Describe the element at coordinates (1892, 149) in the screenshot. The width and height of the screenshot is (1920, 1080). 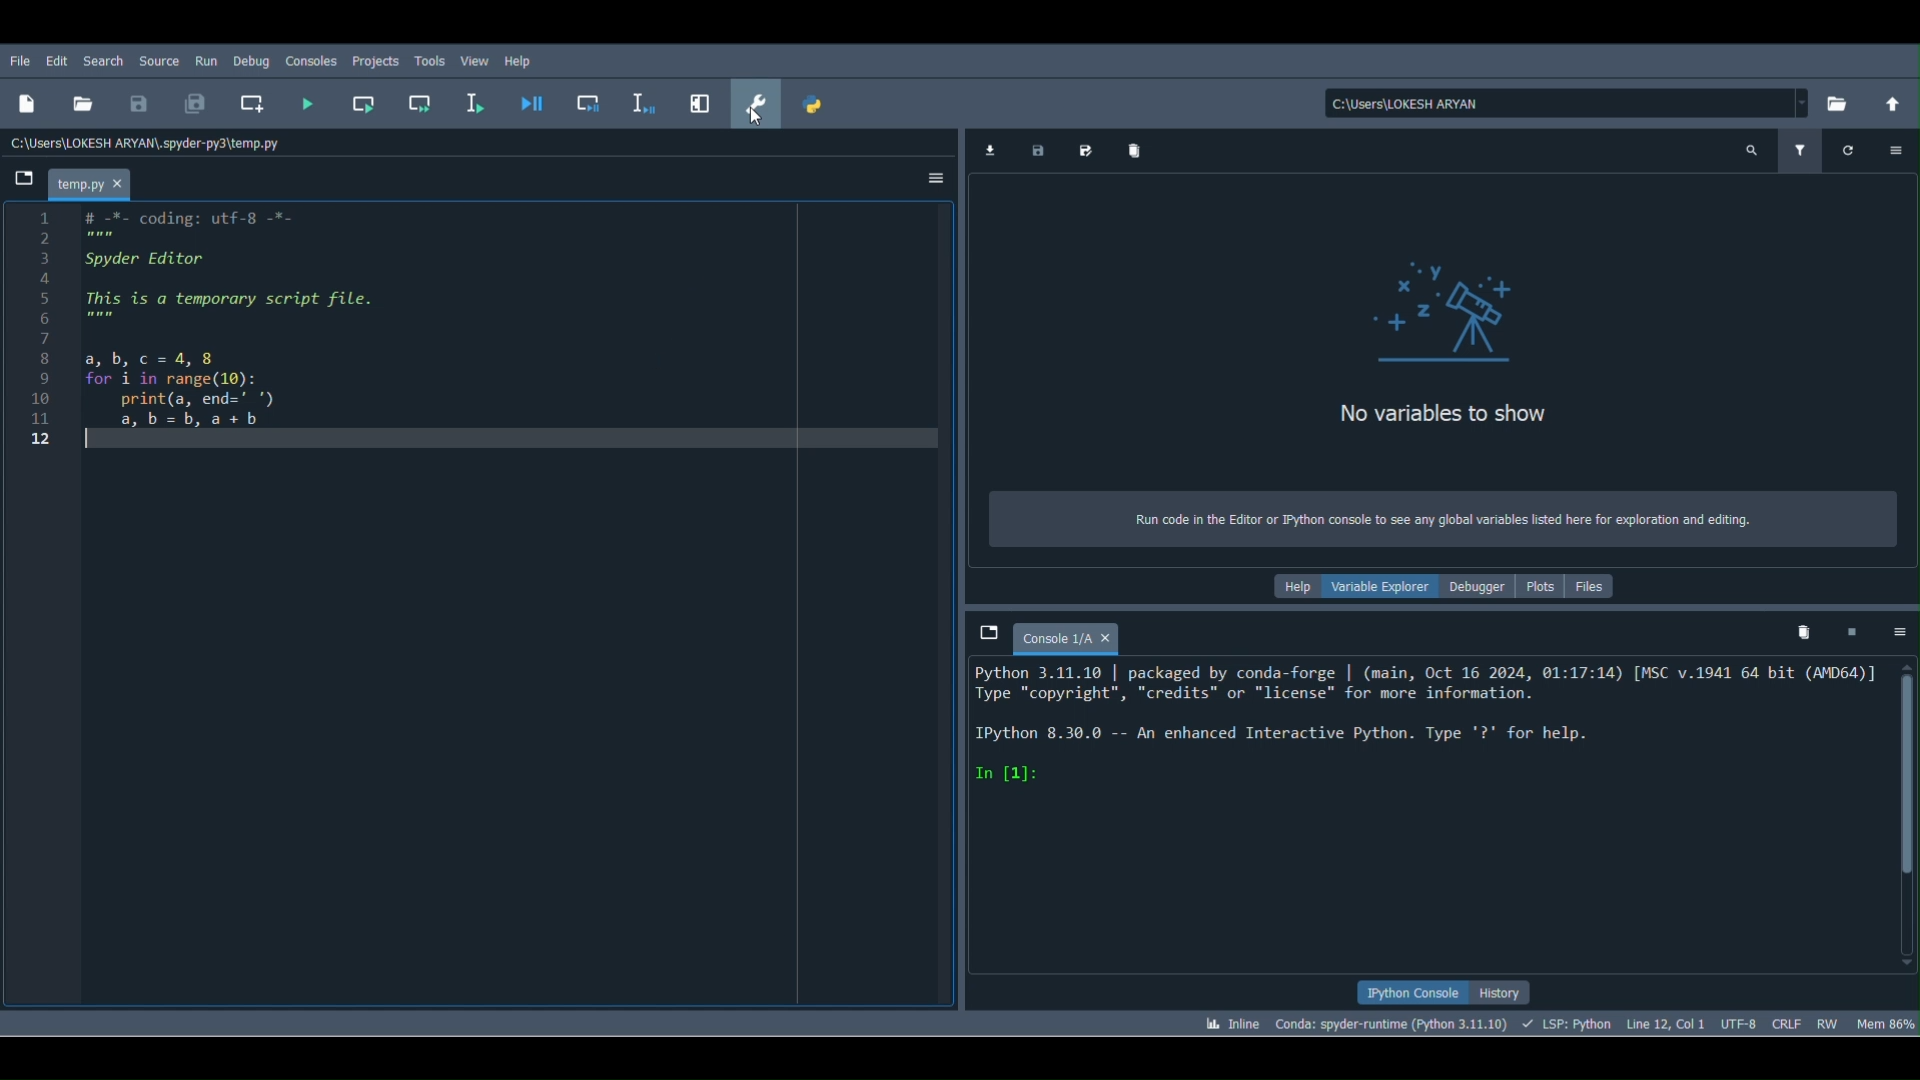
I see `Options` at that location.